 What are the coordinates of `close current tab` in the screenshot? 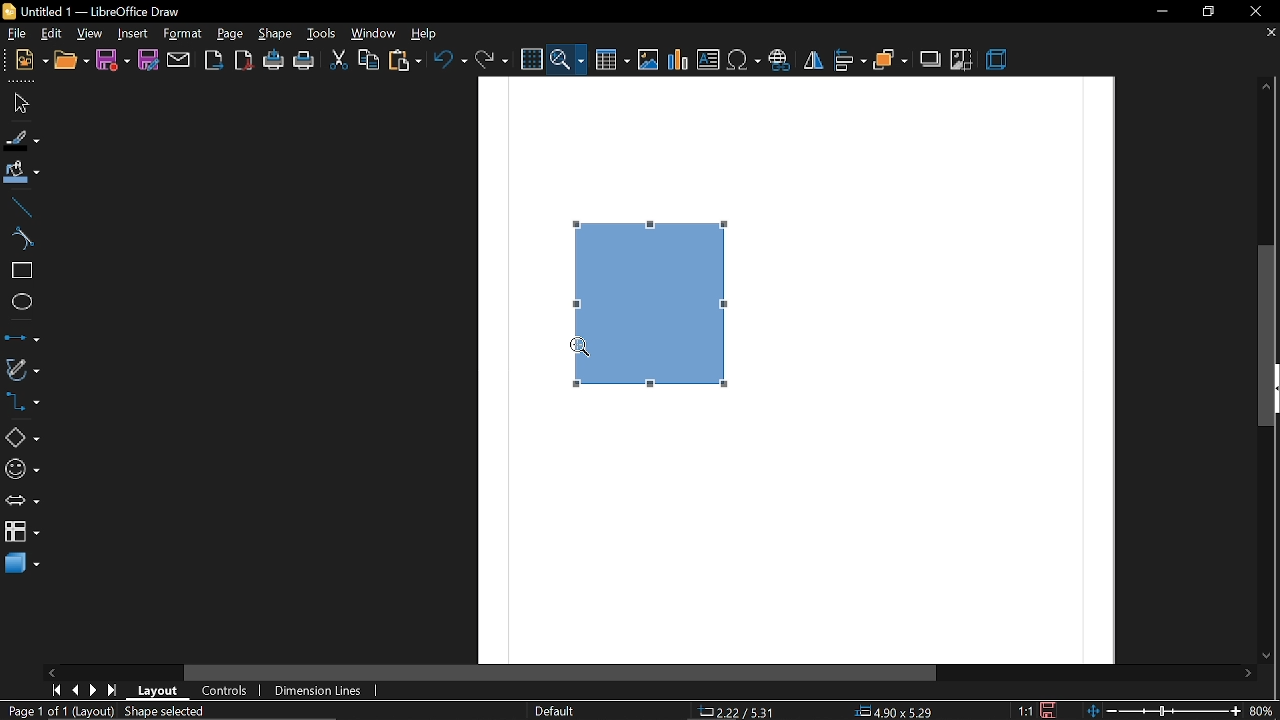 It's located at (1266, 36).